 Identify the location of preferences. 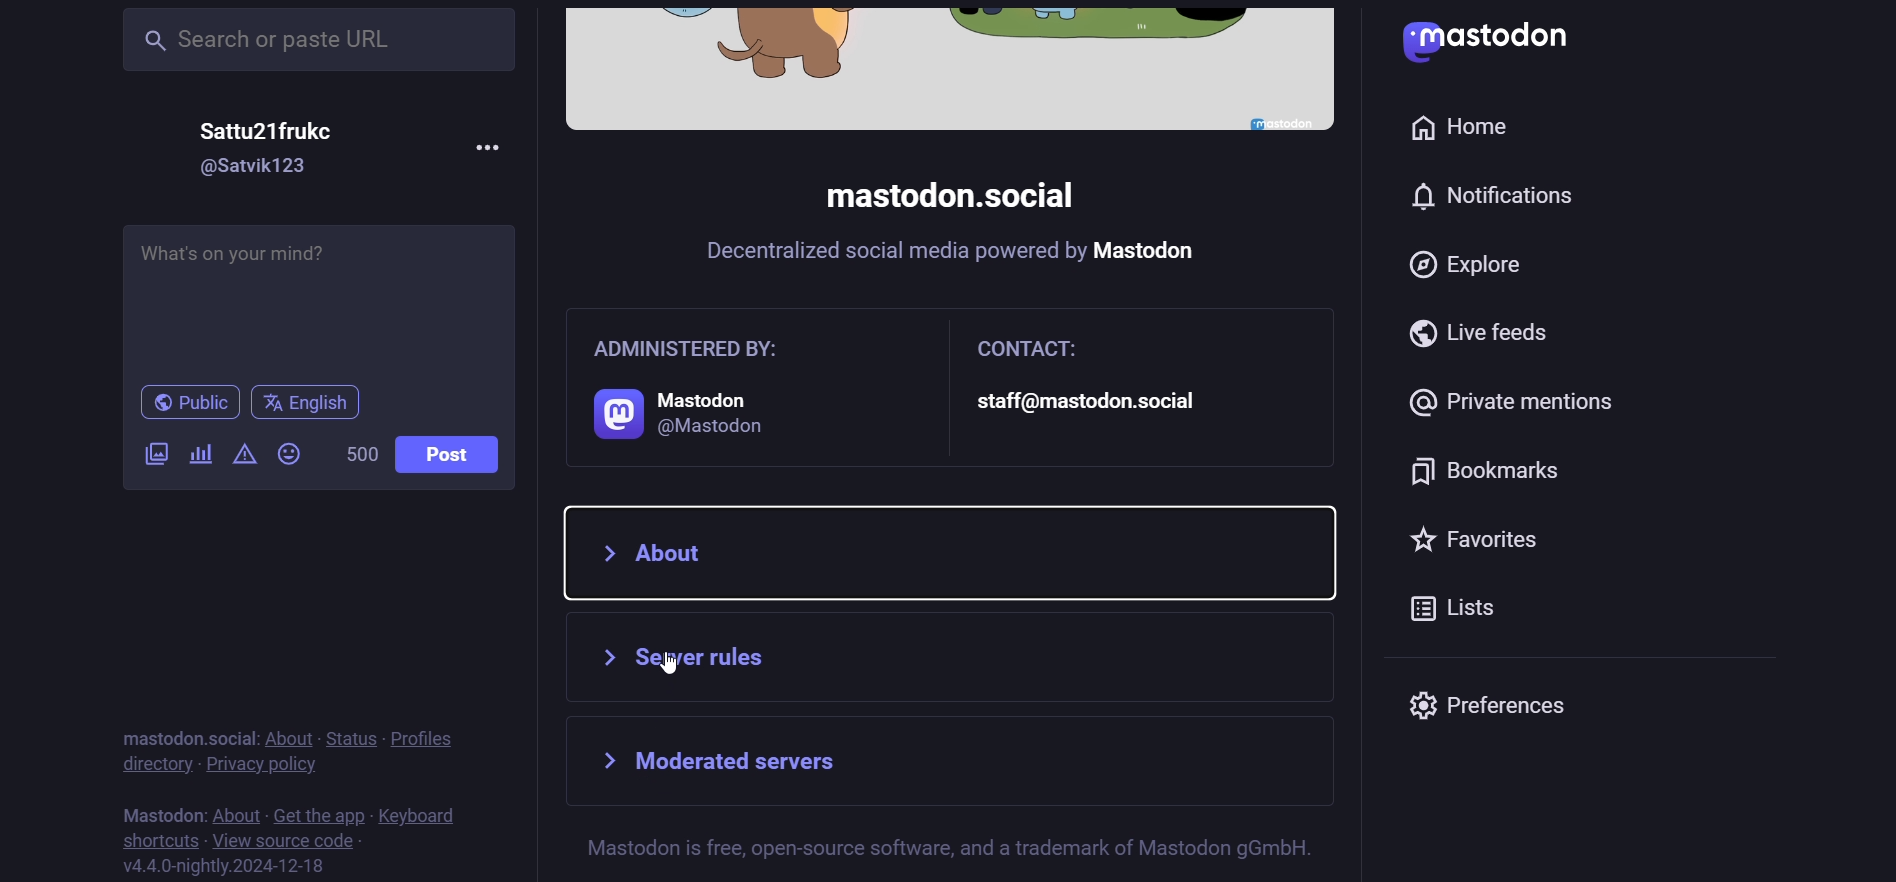
(1500, 705).